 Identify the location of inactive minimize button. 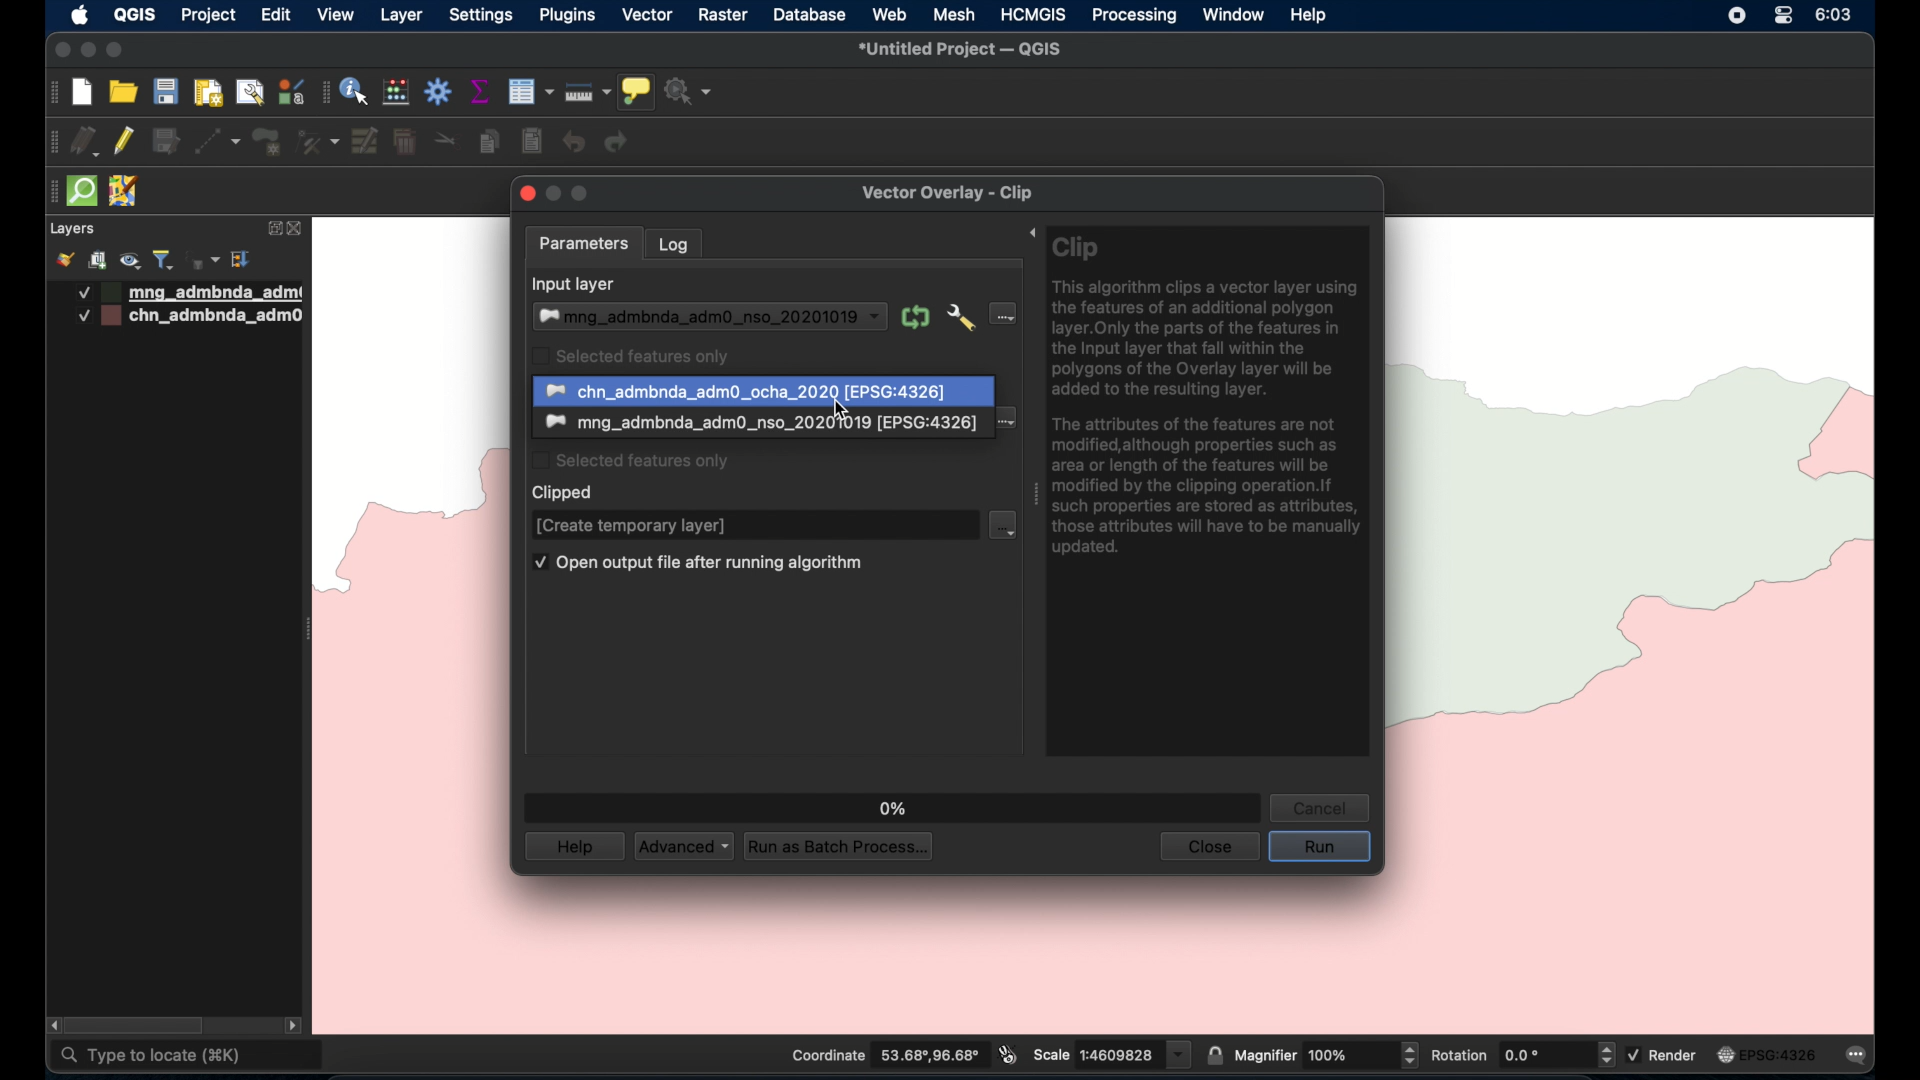
(553, 195).